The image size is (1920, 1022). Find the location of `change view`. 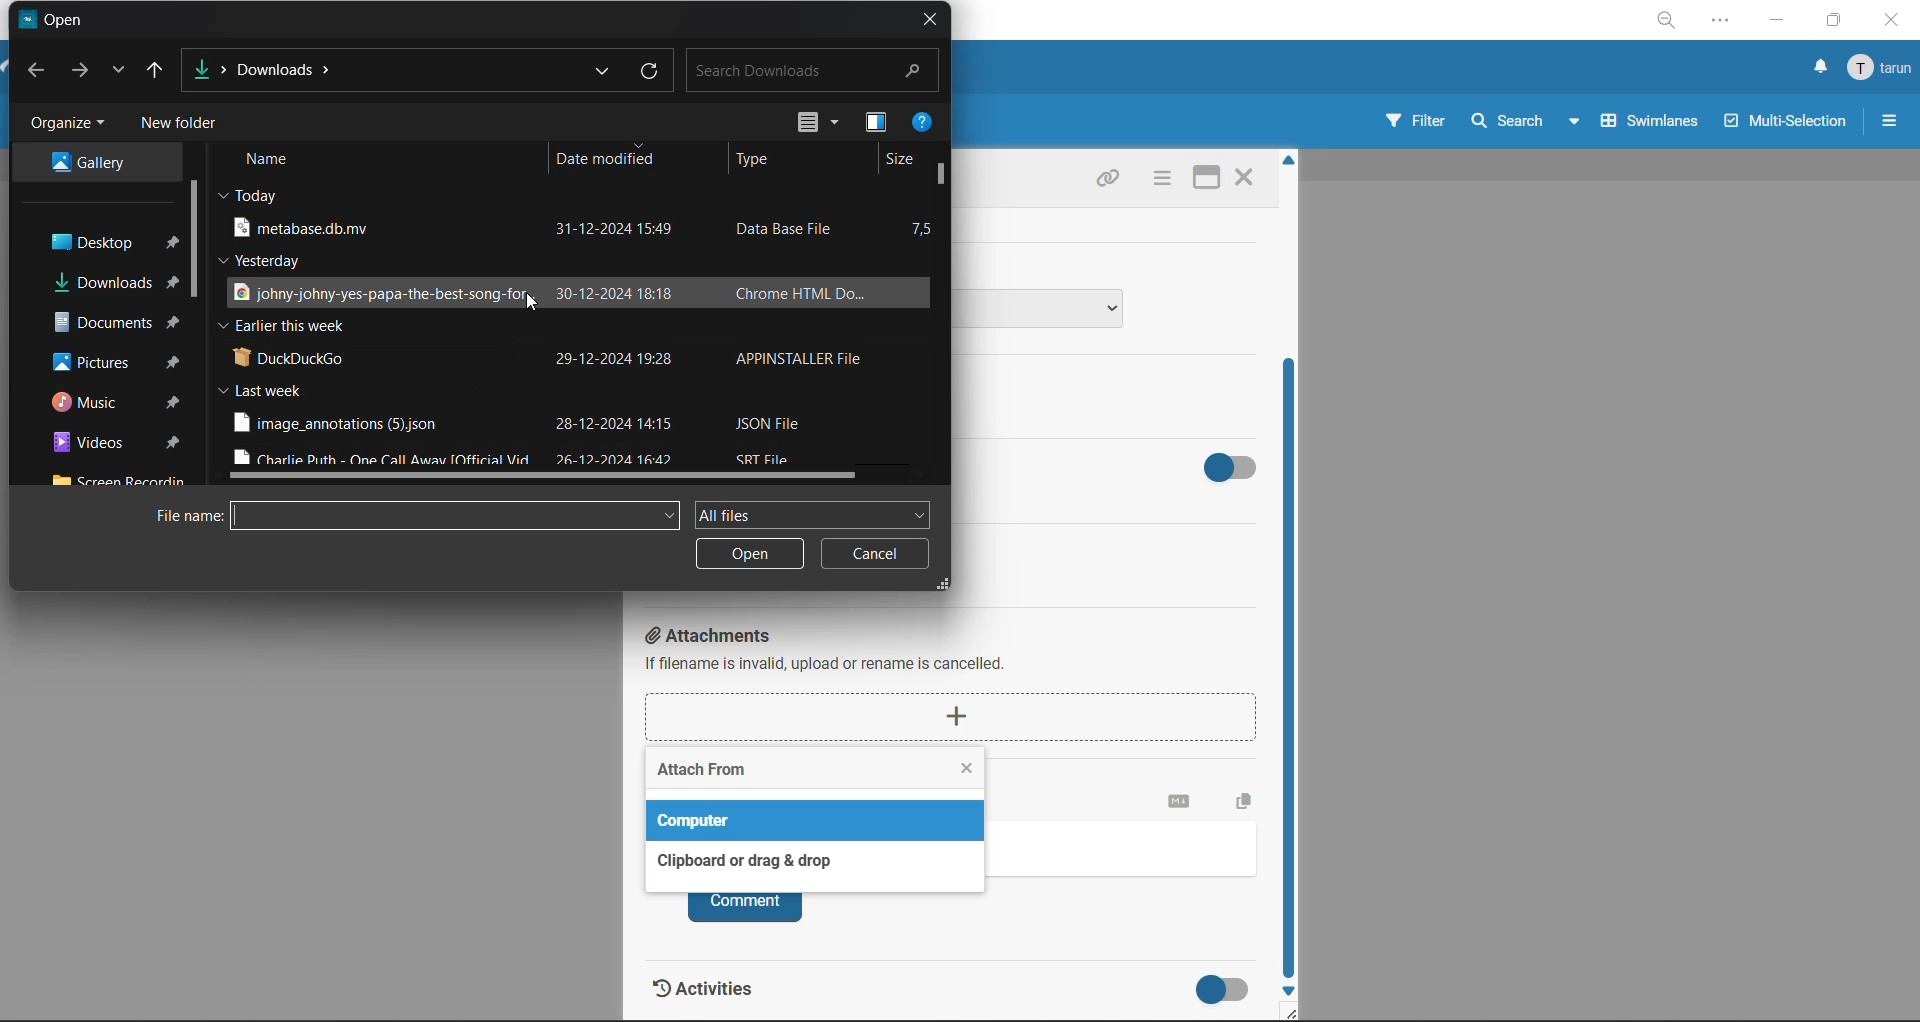

change view is located at coordinates (814, 125).